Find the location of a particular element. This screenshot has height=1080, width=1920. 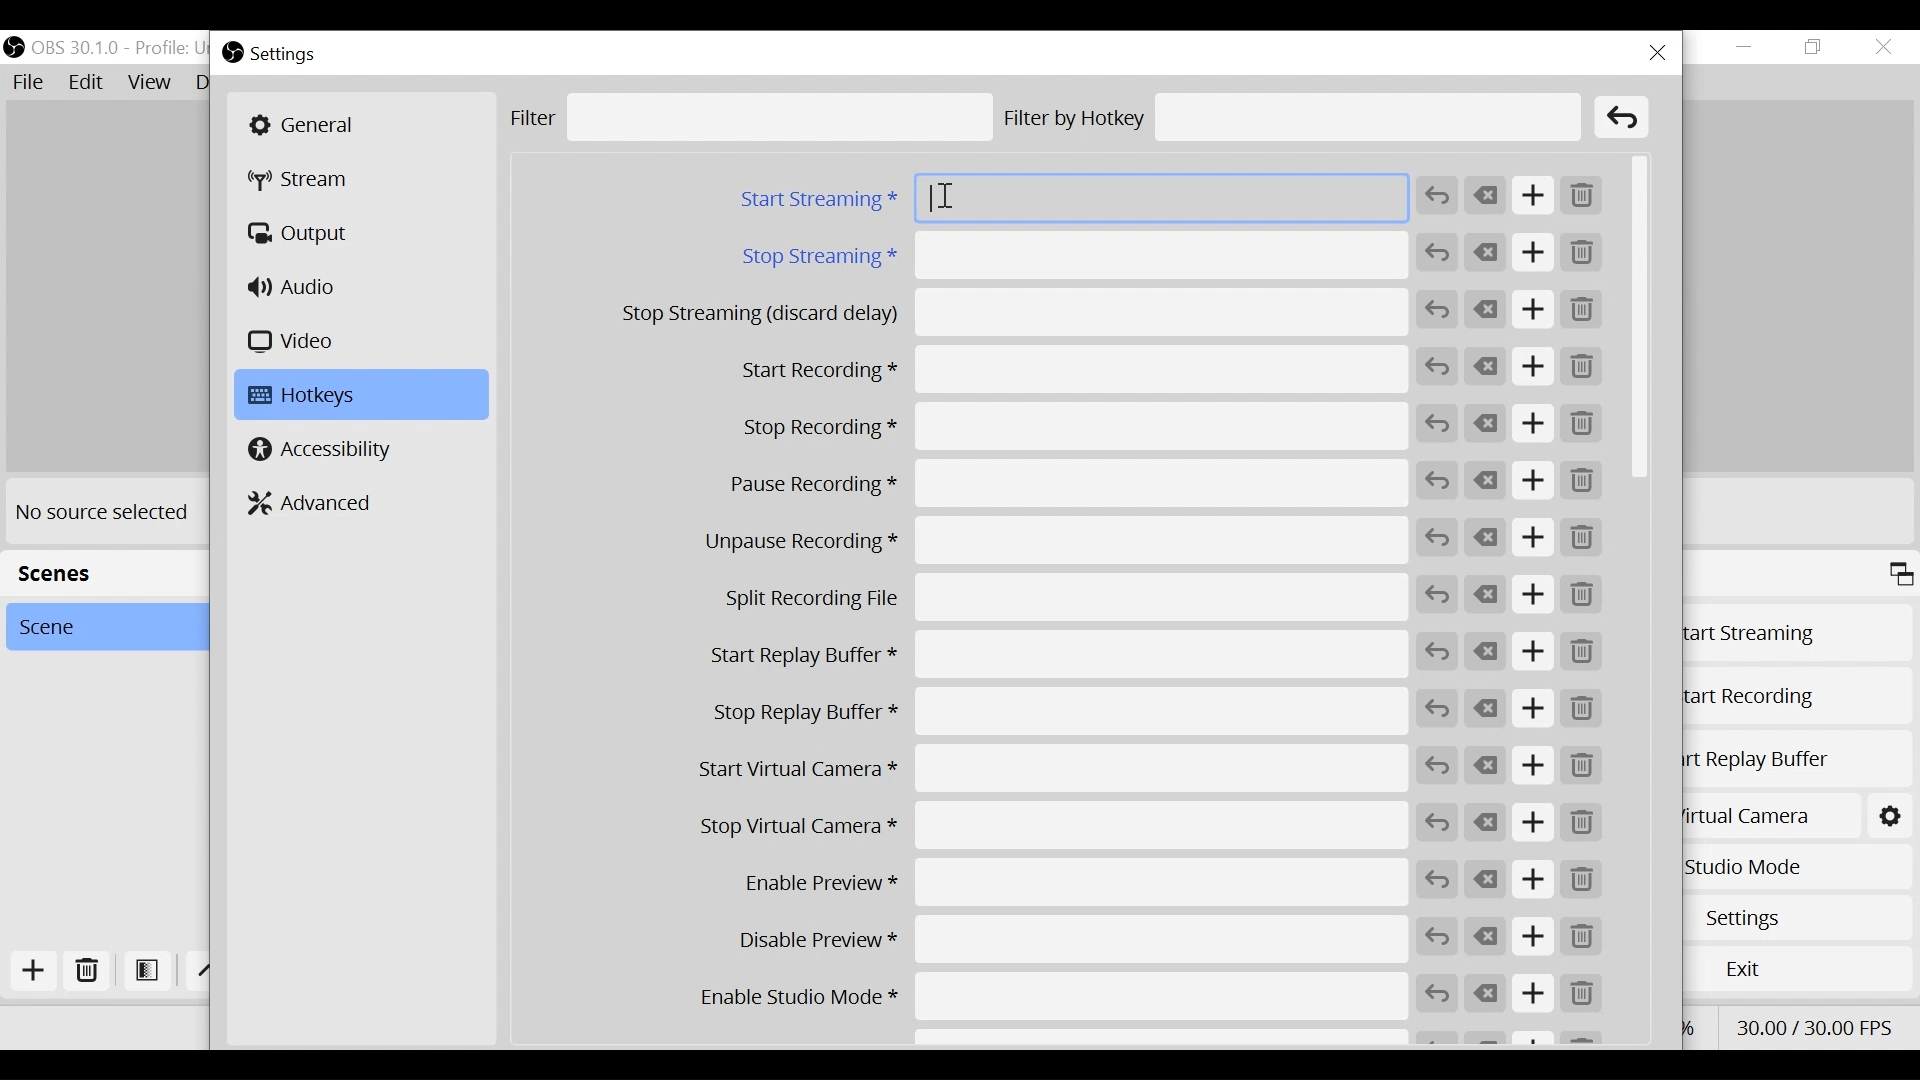

Revert is located at coordinates (1438, 482).